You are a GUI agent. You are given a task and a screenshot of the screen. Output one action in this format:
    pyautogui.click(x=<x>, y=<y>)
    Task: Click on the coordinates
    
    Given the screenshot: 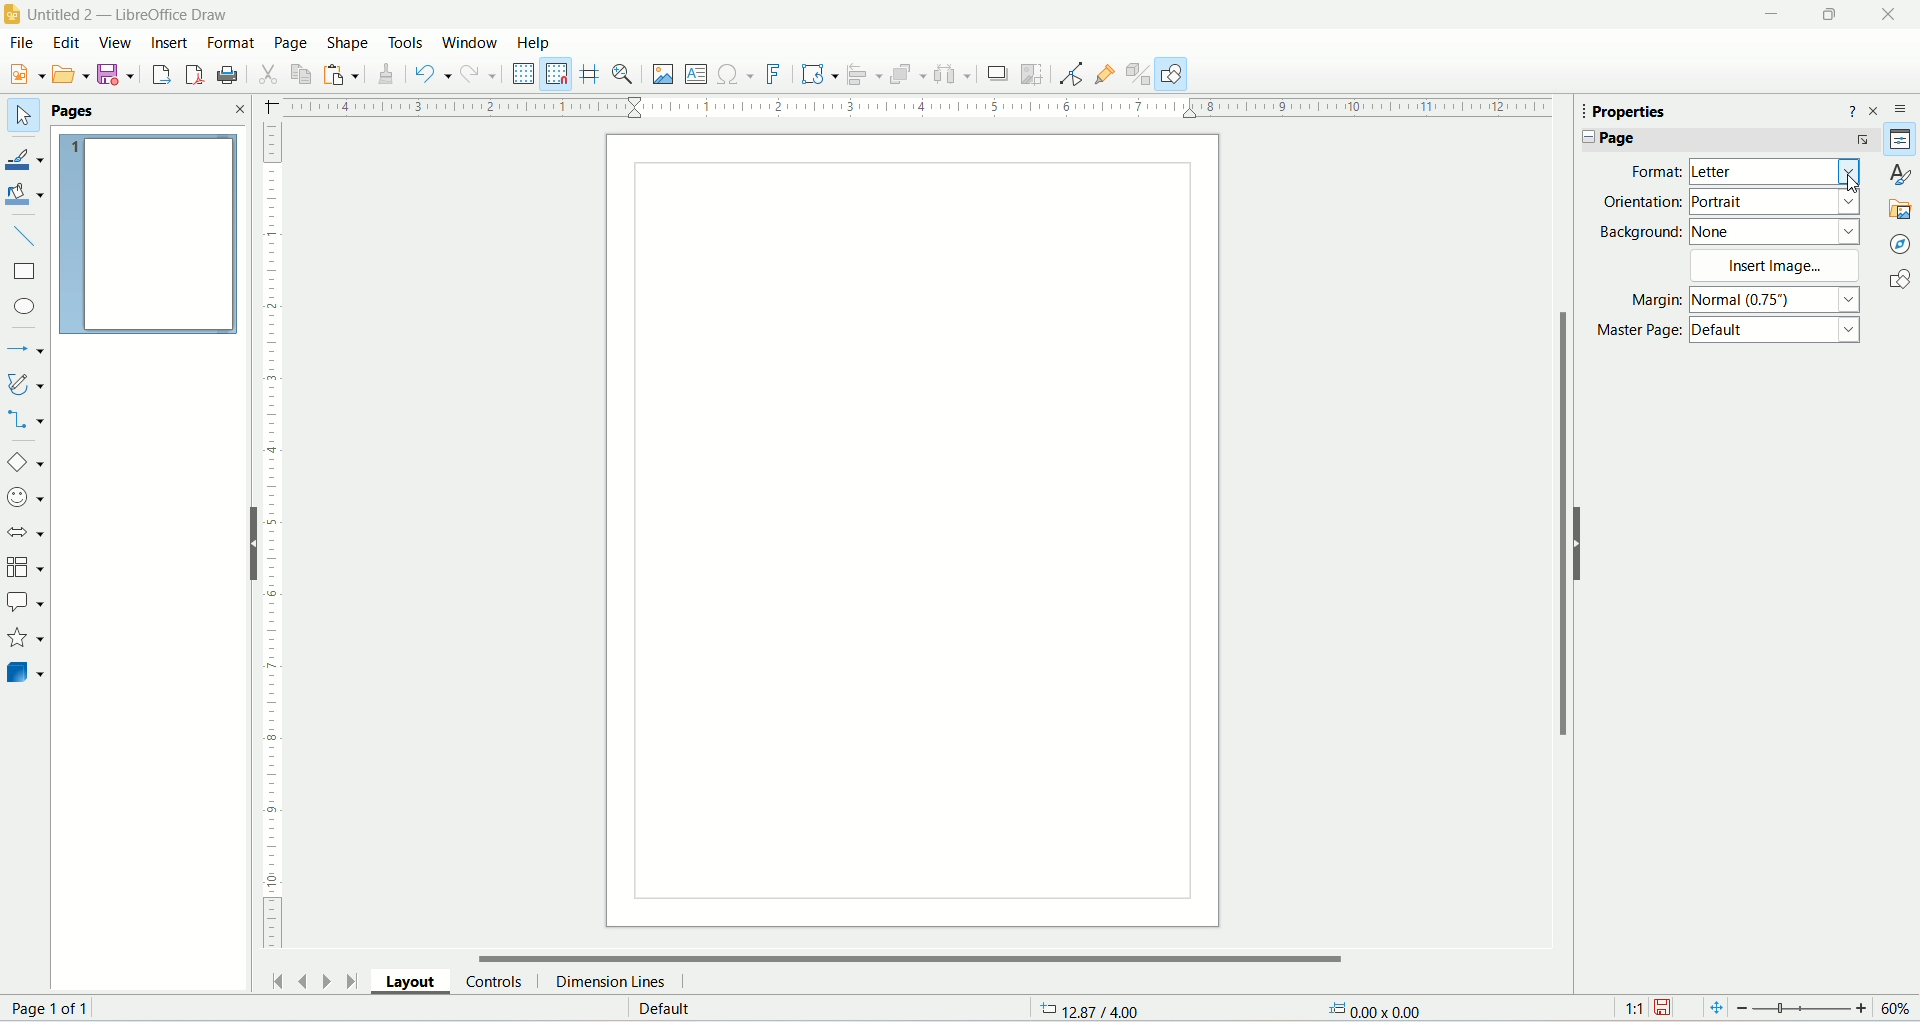 What is the action you would take?
    pyautogui.click(x=1083, y=1008)
    